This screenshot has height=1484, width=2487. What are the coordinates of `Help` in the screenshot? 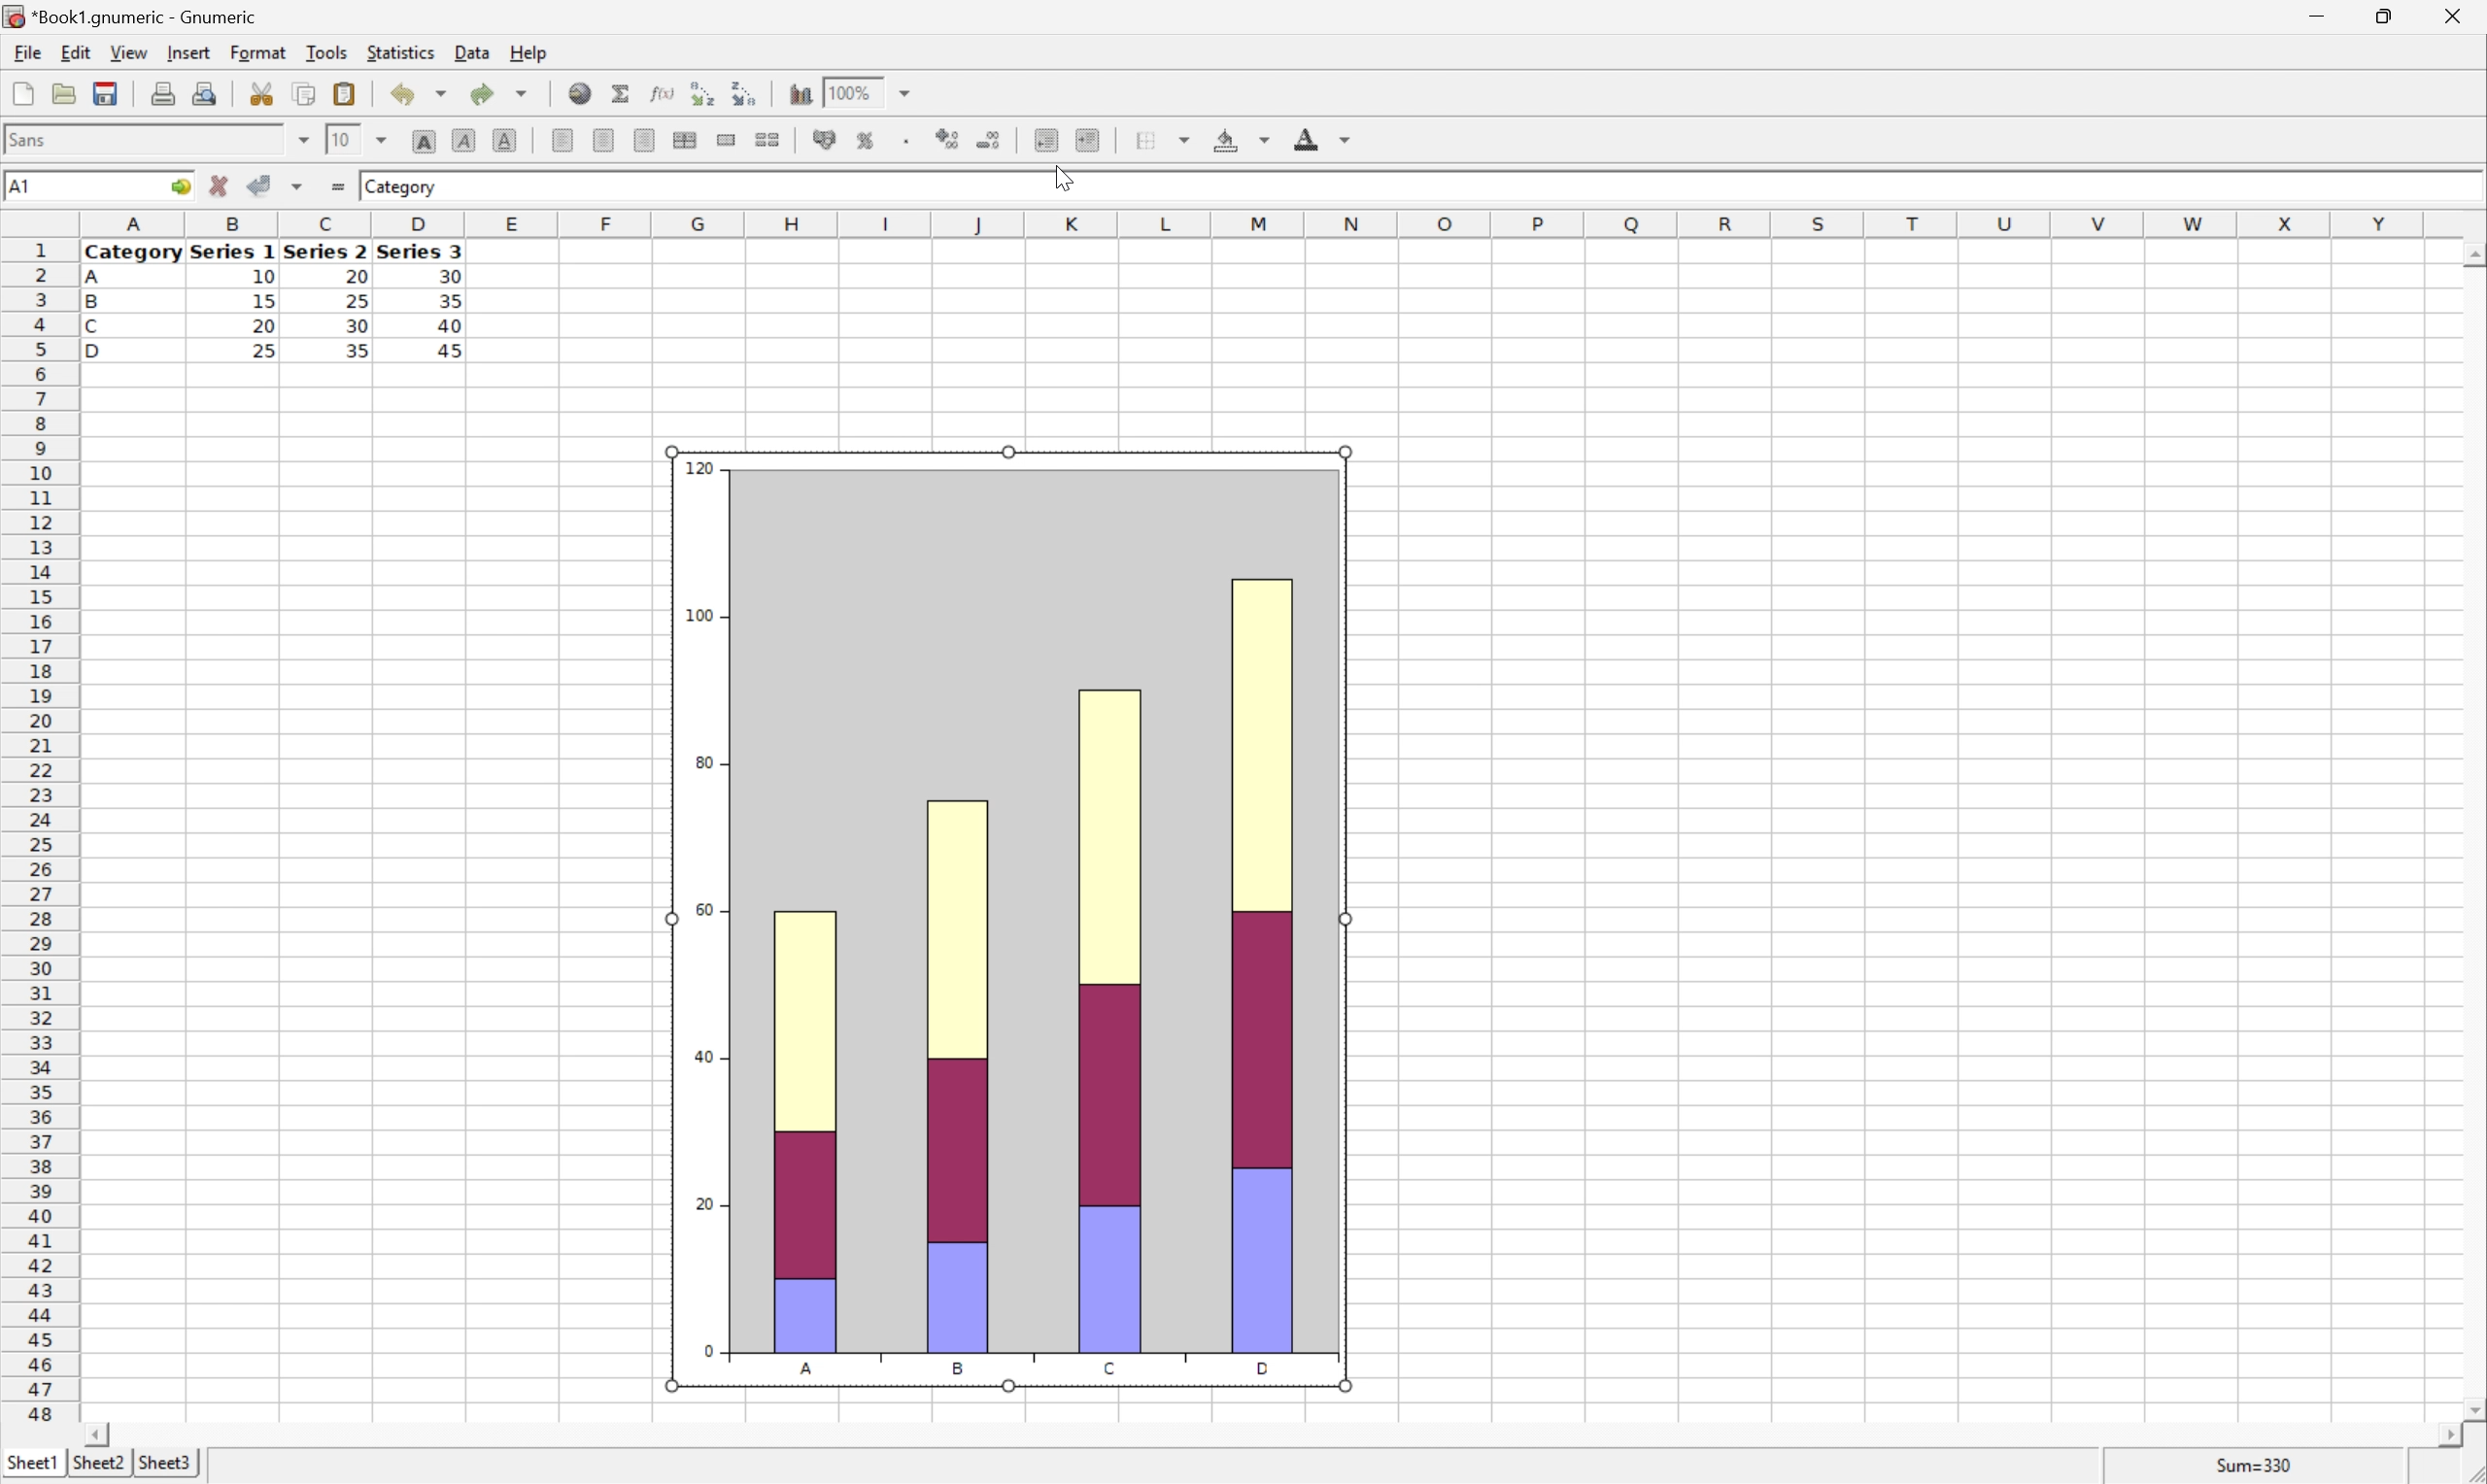 It's located at (530, 54).